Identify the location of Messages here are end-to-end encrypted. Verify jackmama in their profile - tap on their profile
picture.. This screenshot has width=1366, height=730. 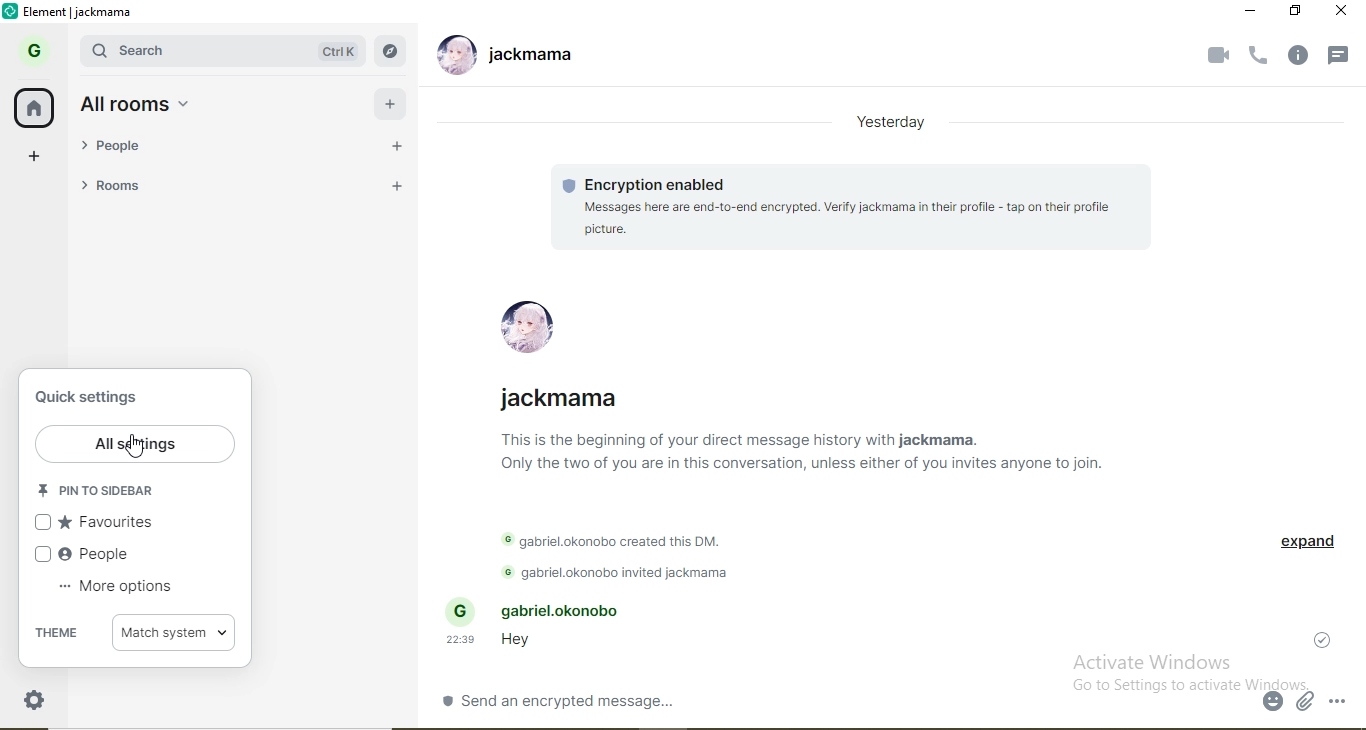
(848, 218).